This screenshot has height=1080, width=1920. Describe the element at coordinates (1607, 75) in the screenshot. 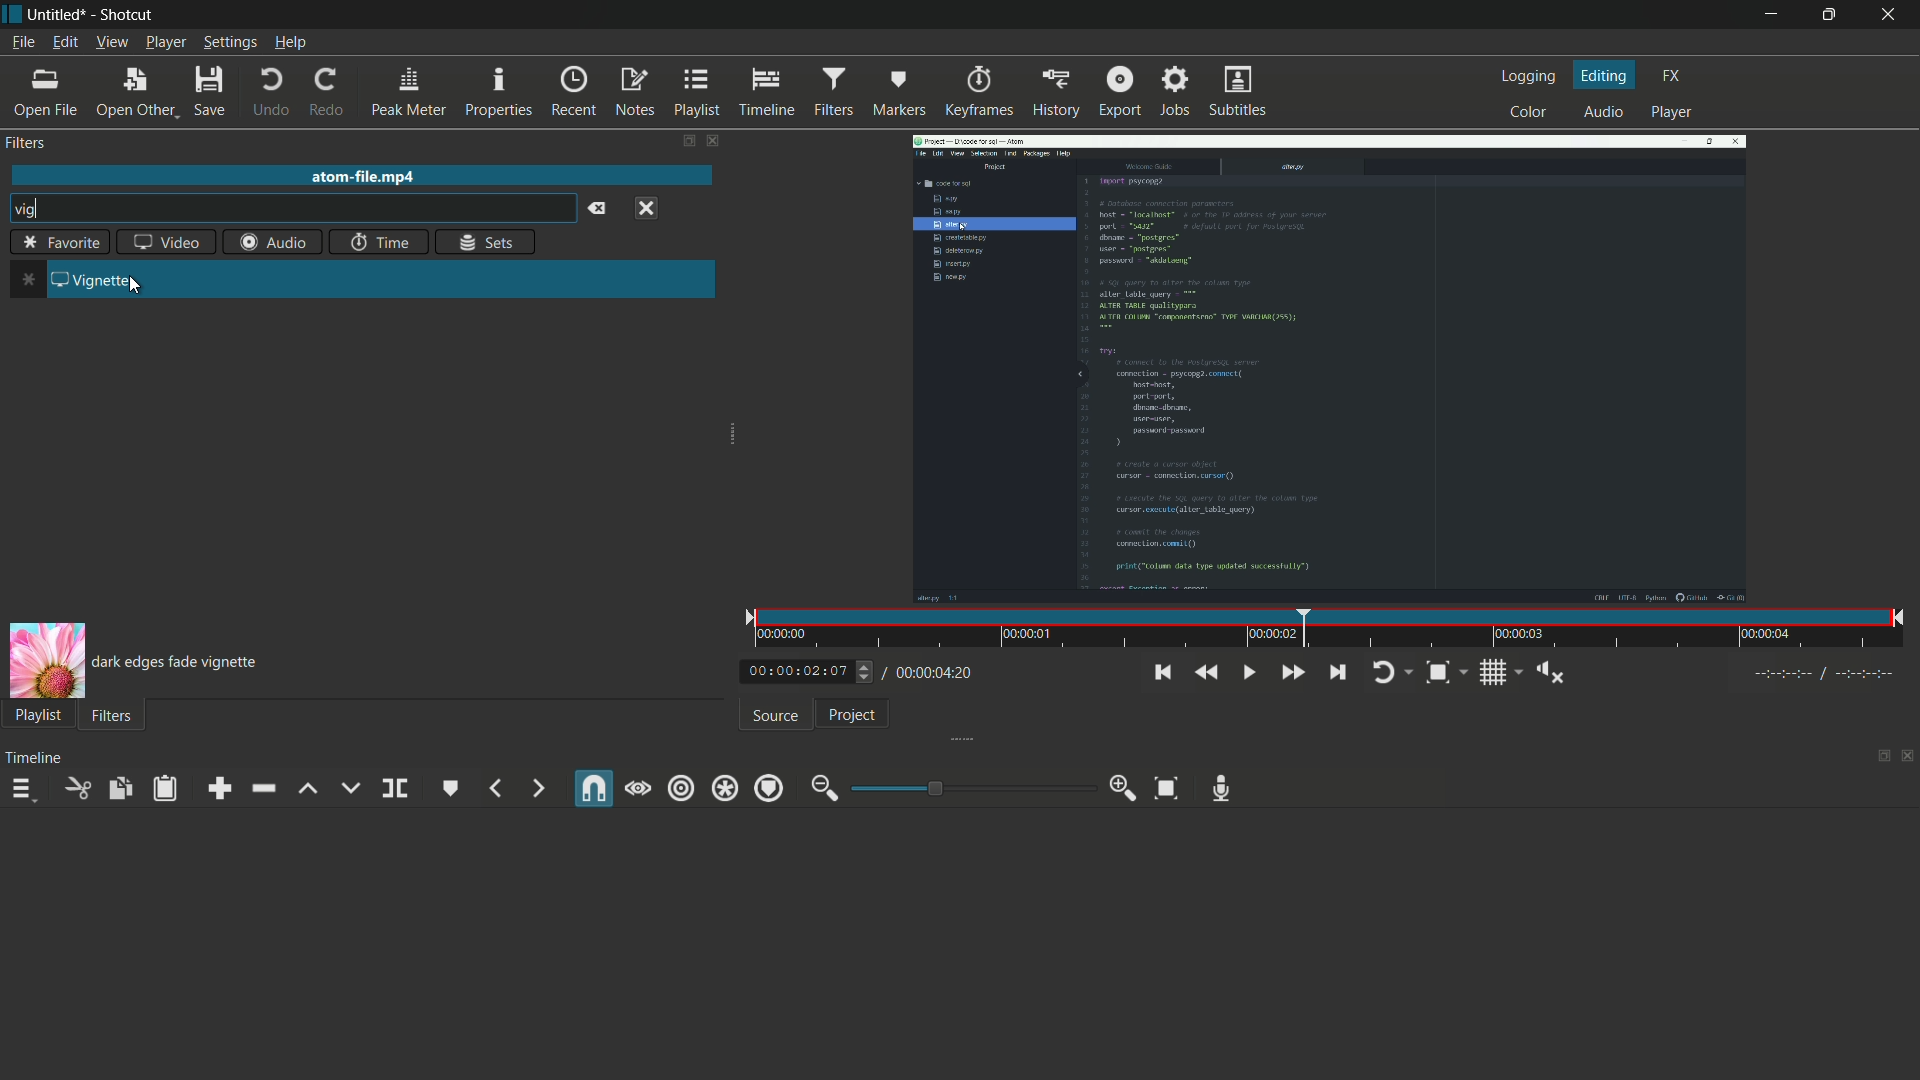

I see `editing` at that location.